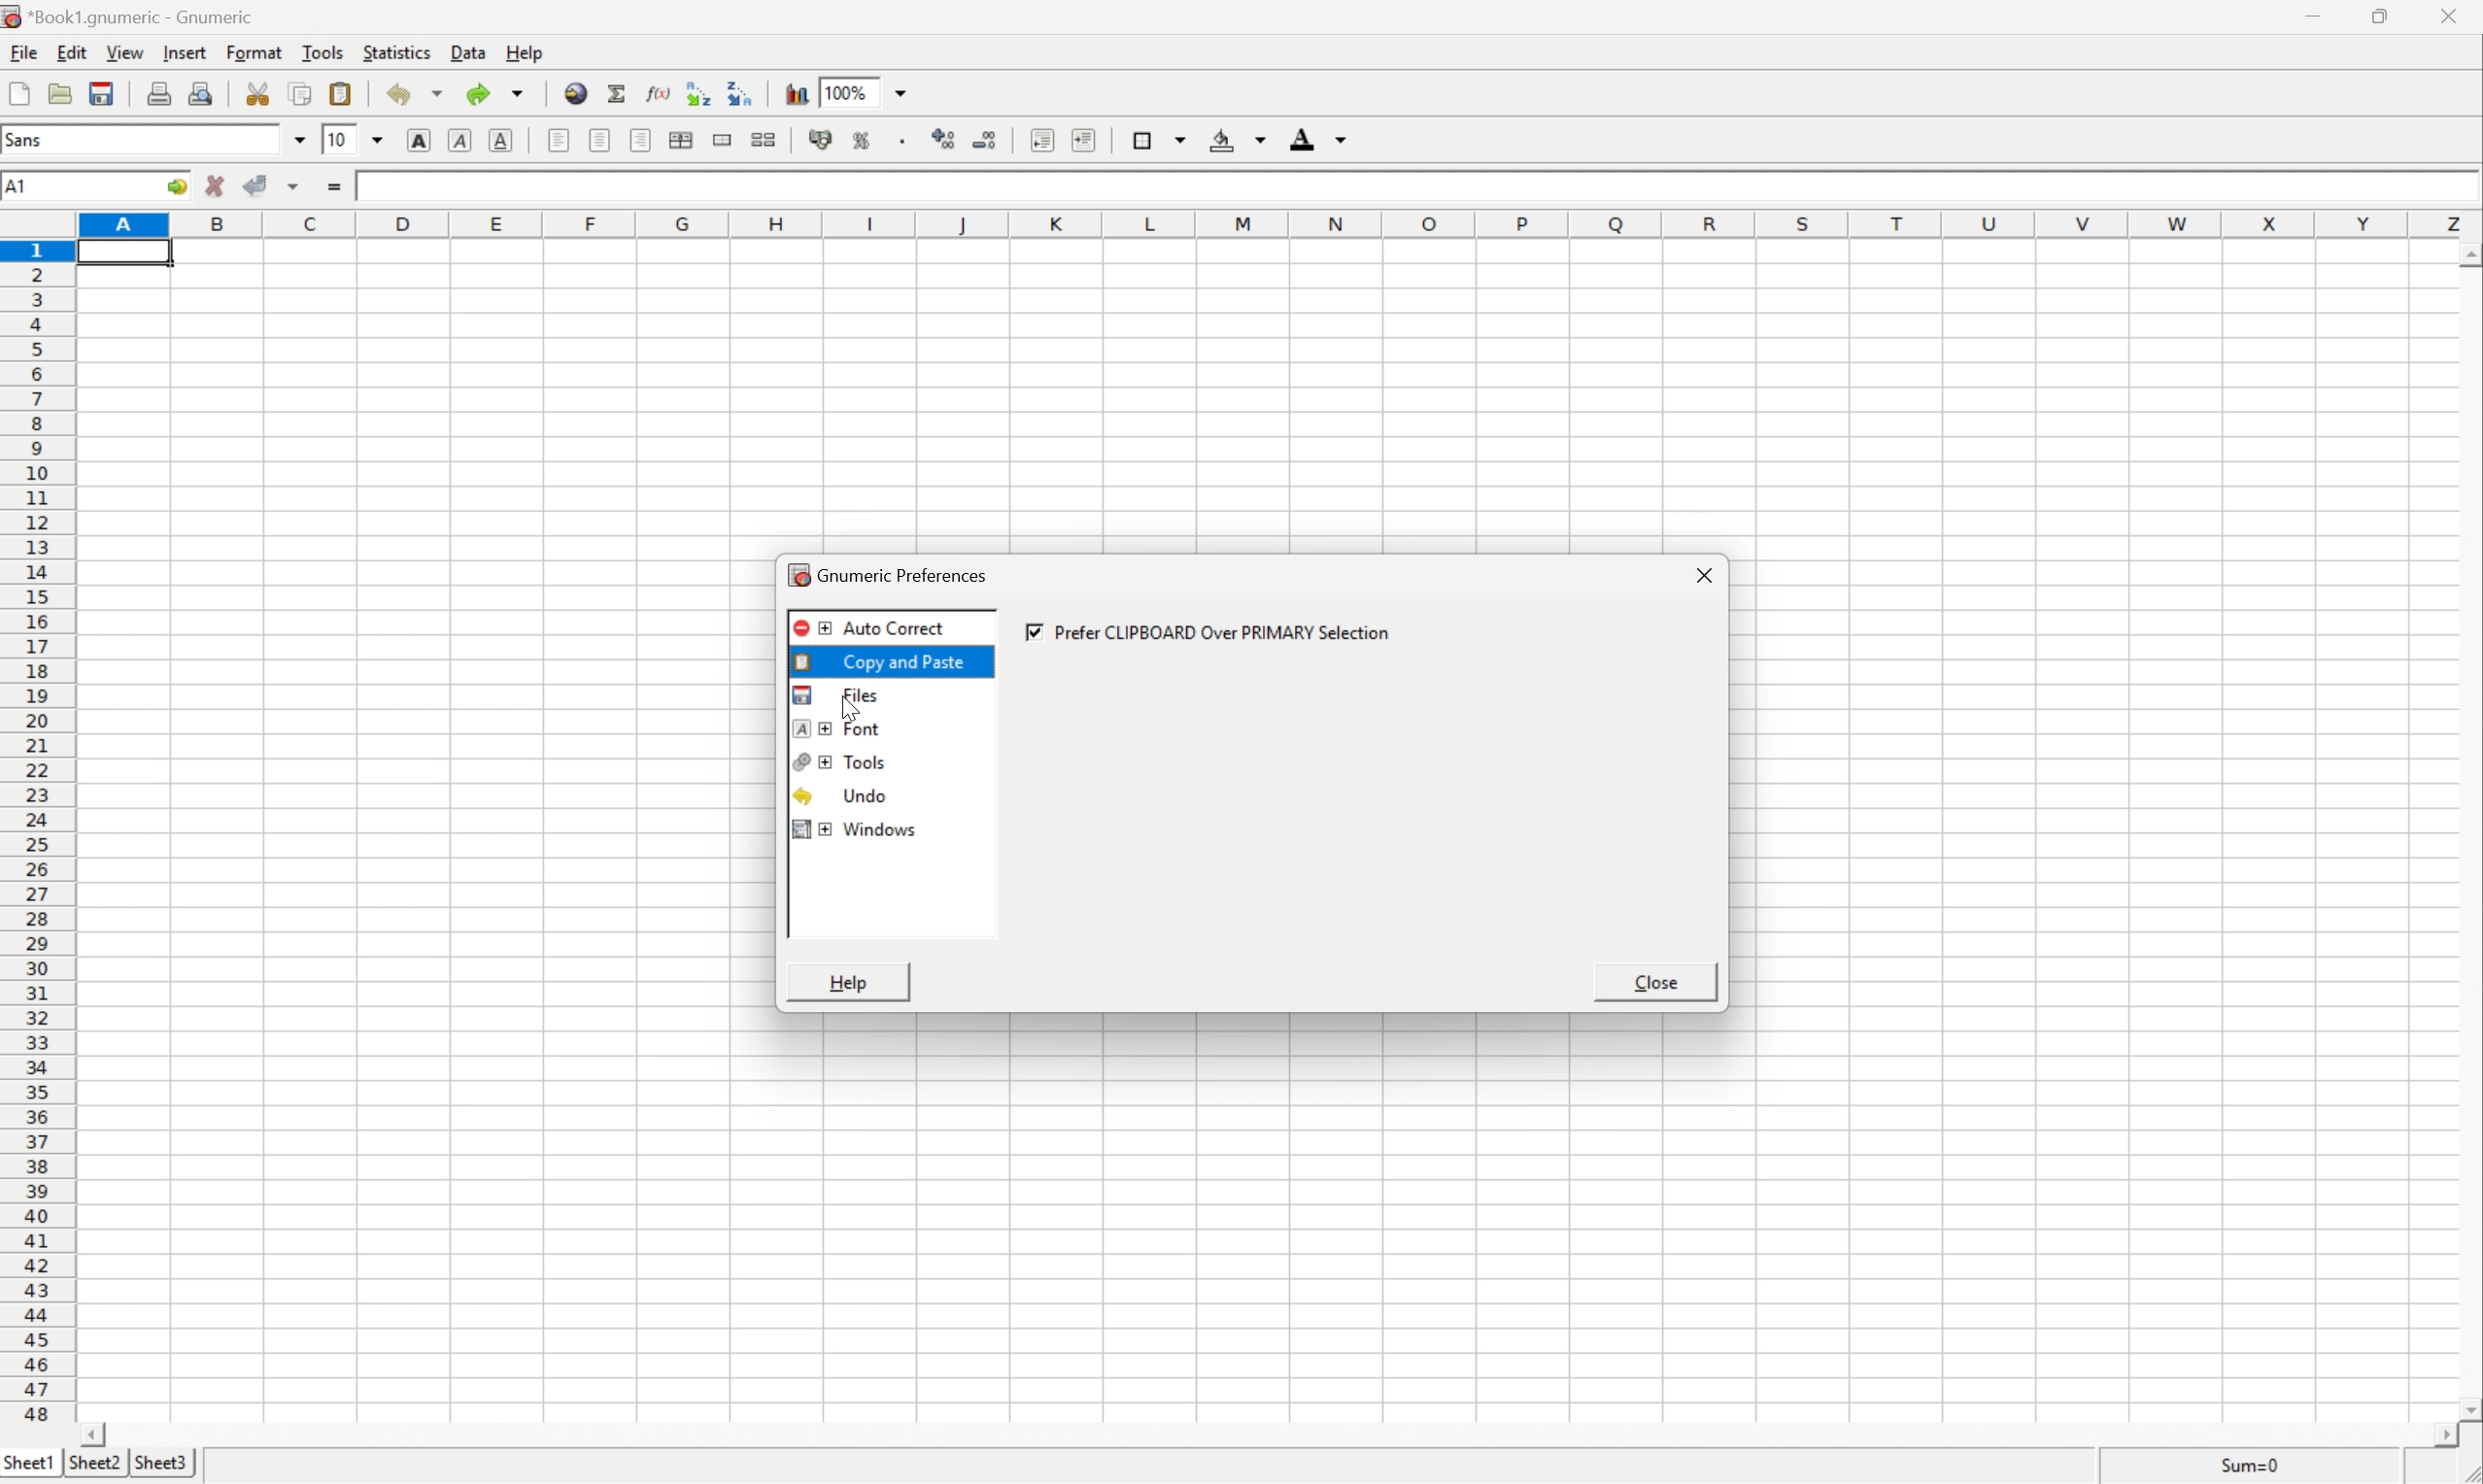  I want to click on Formula bar, so click(1409, 195).